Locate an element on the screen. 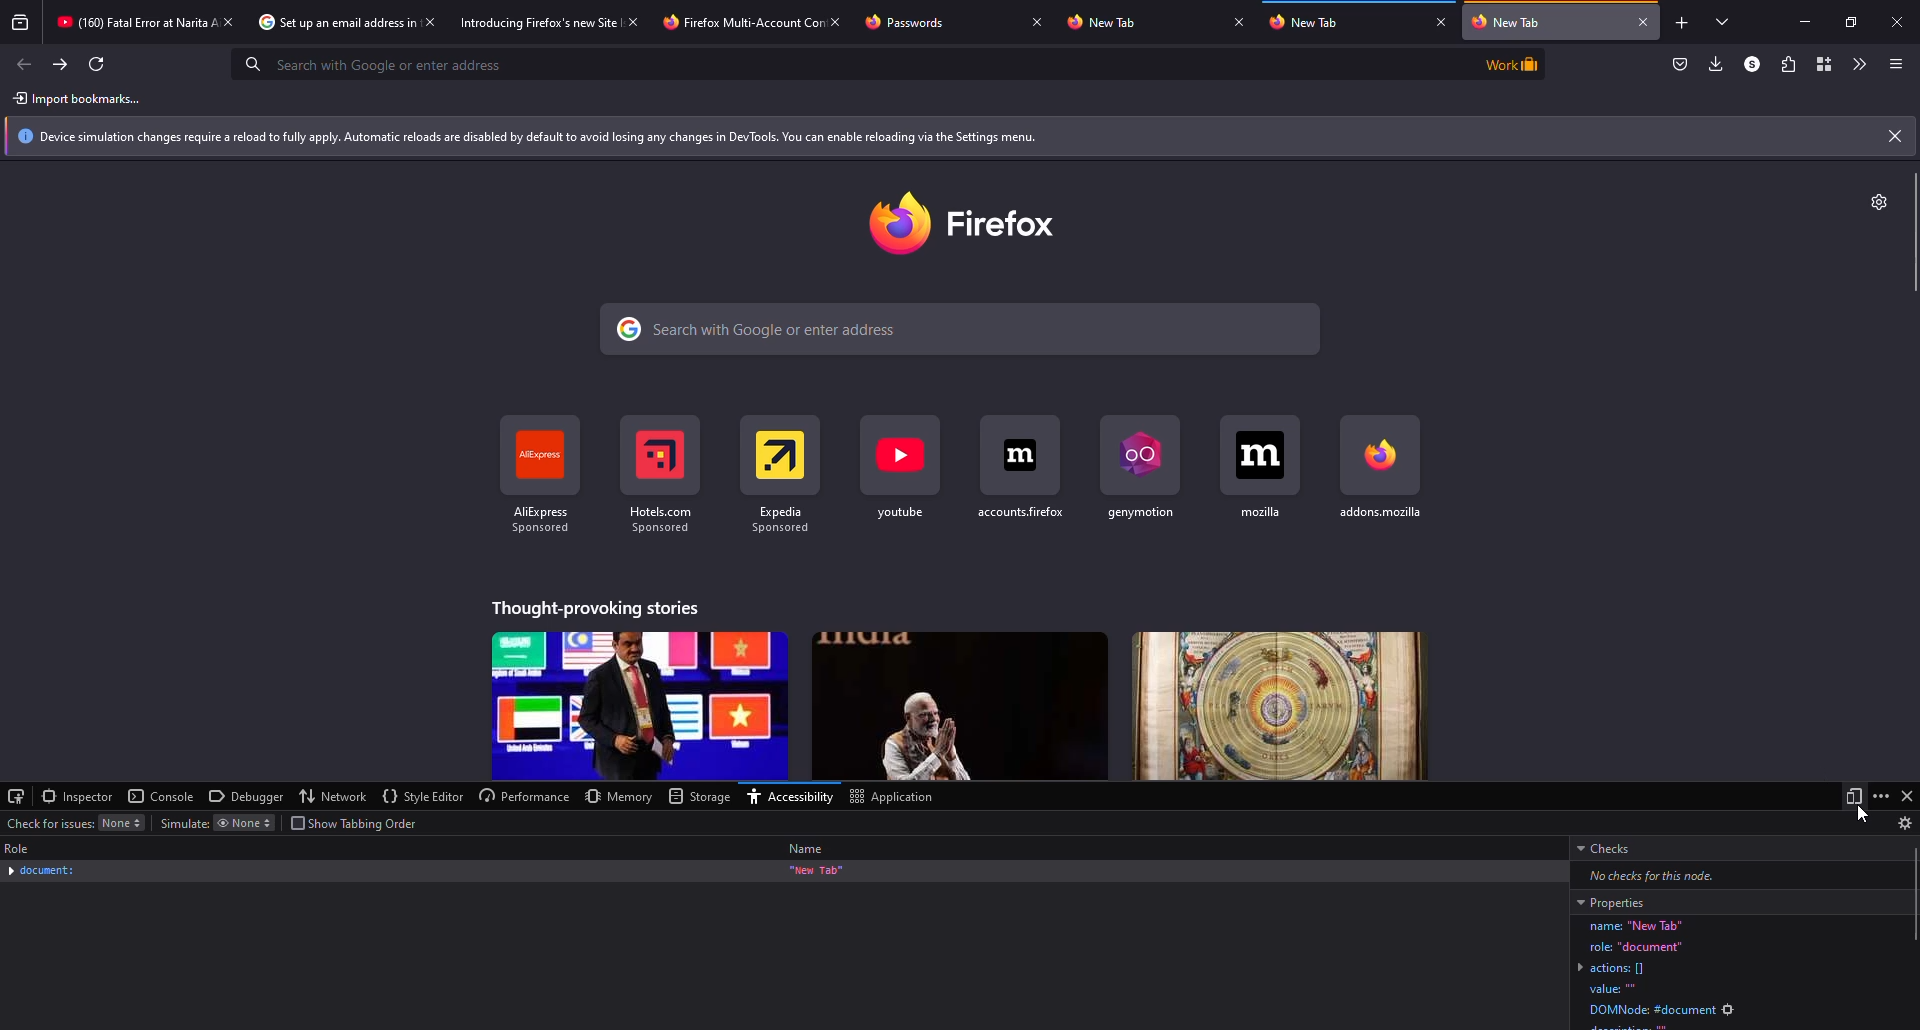  new tab is located at coordinates (816, 871).